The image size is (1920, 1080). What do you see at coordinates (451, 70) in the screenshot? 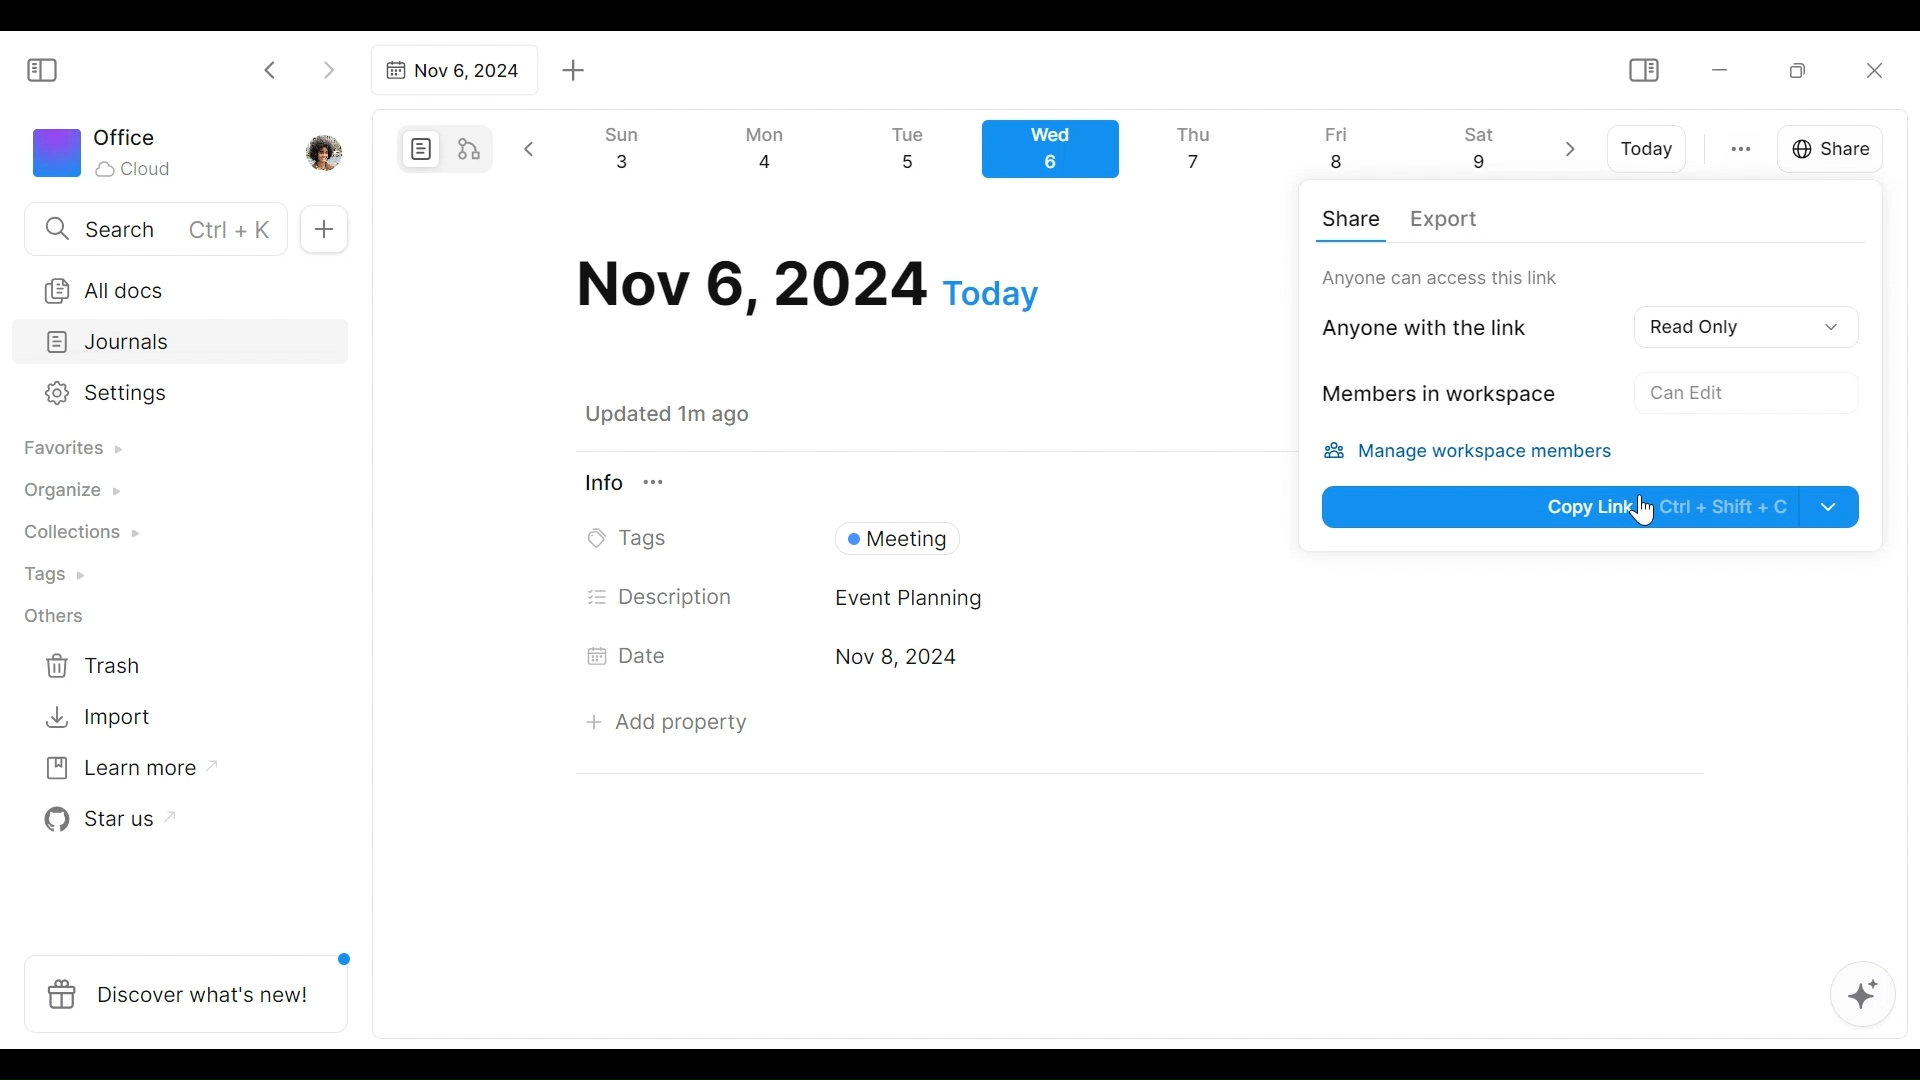
I see `Tab` at bounding box center [451, 70].